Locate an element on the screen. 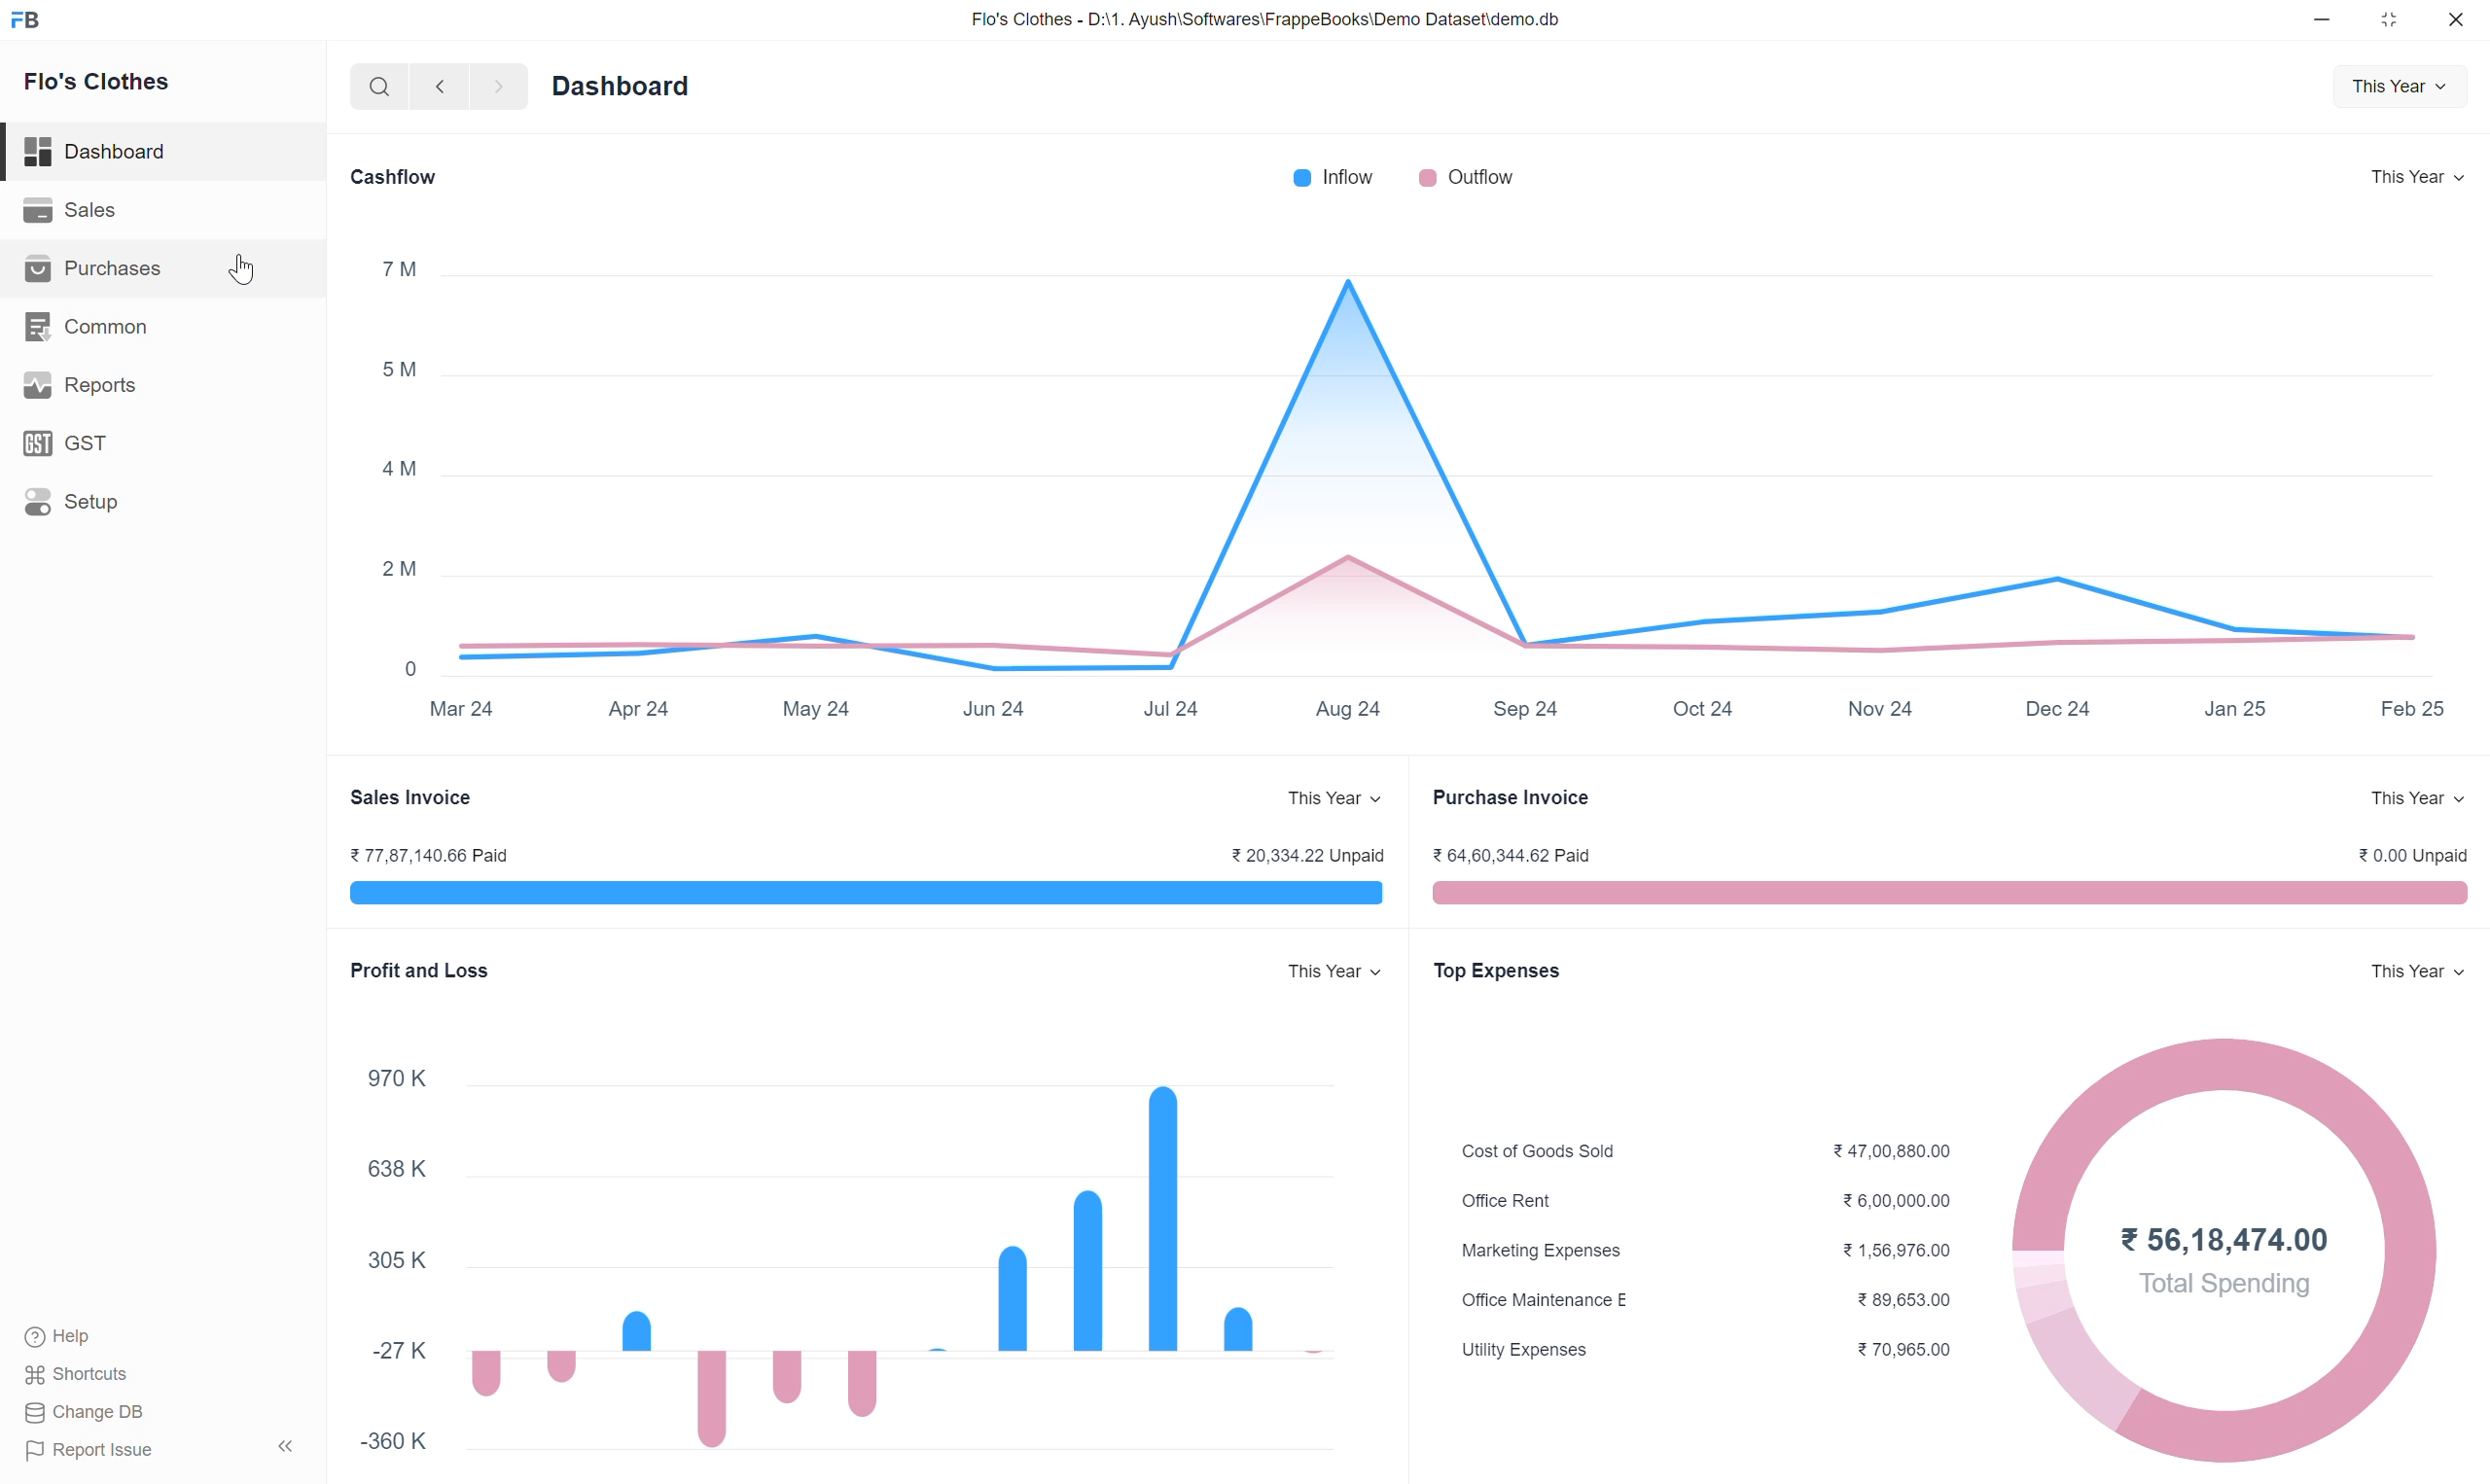 The width and height of the screenshot is (2490, 1484). Outflow is located at coordinates (1468, 177).